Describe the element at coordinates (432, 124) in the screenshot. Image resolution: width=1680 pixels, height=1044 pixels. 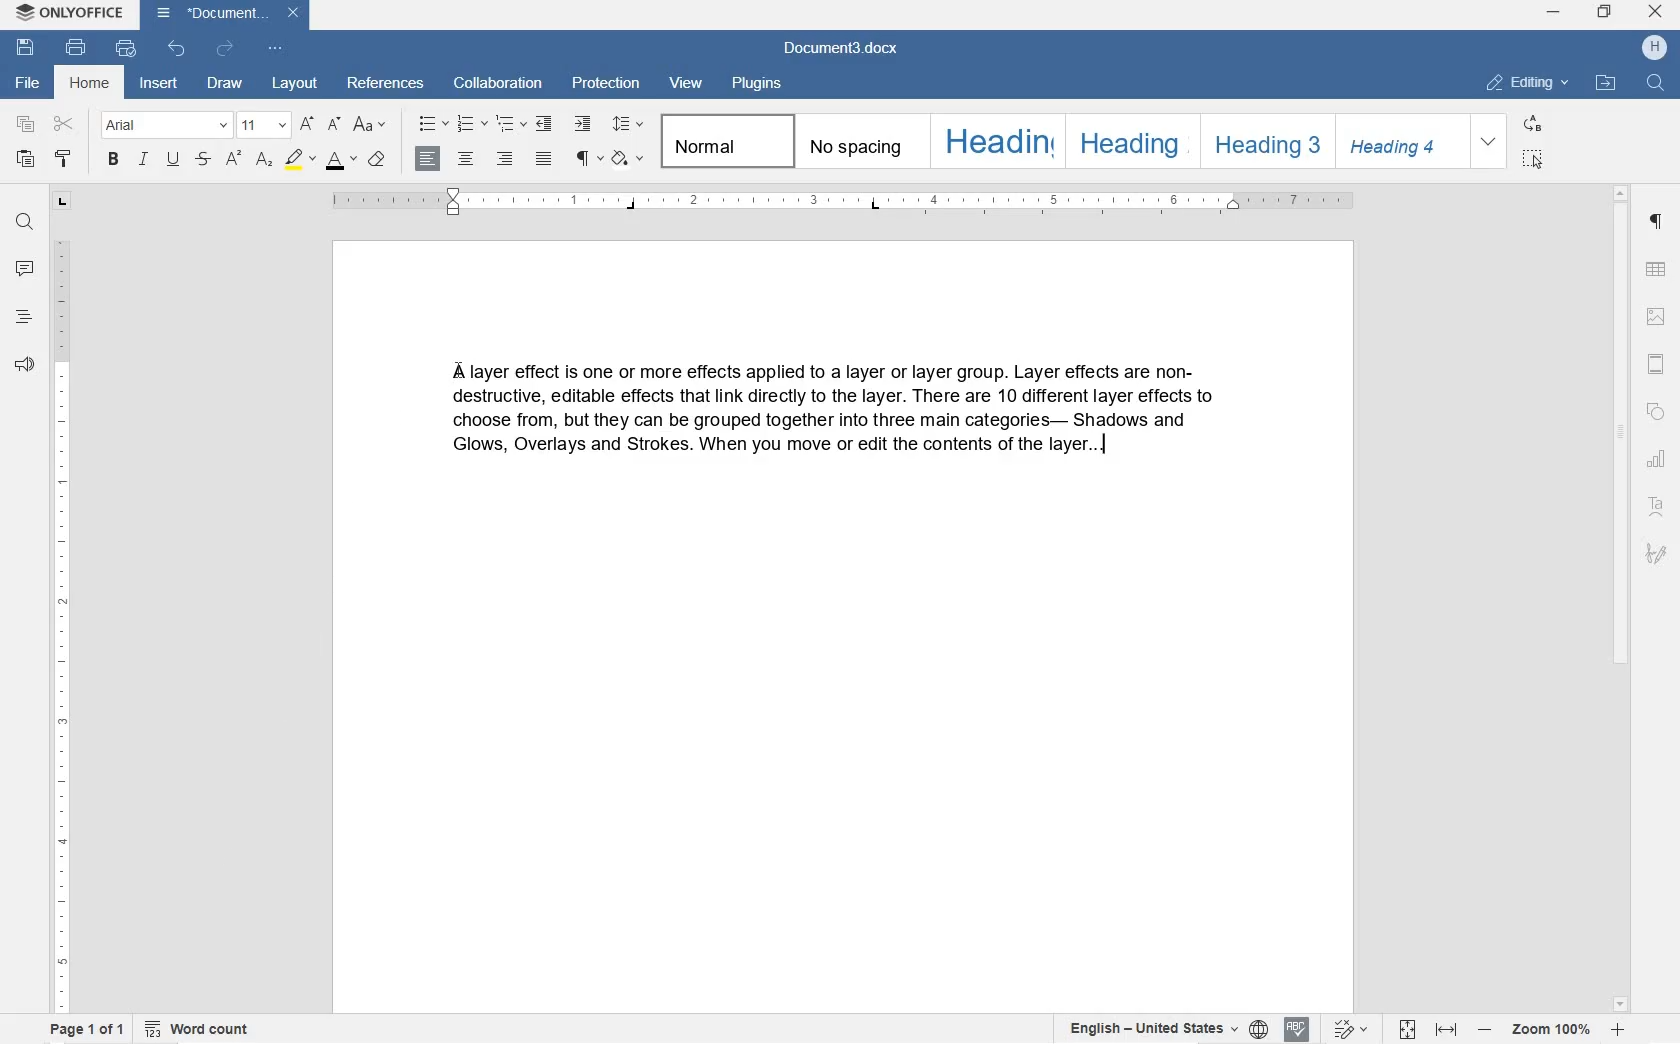
I see `BULLETS` at that location.